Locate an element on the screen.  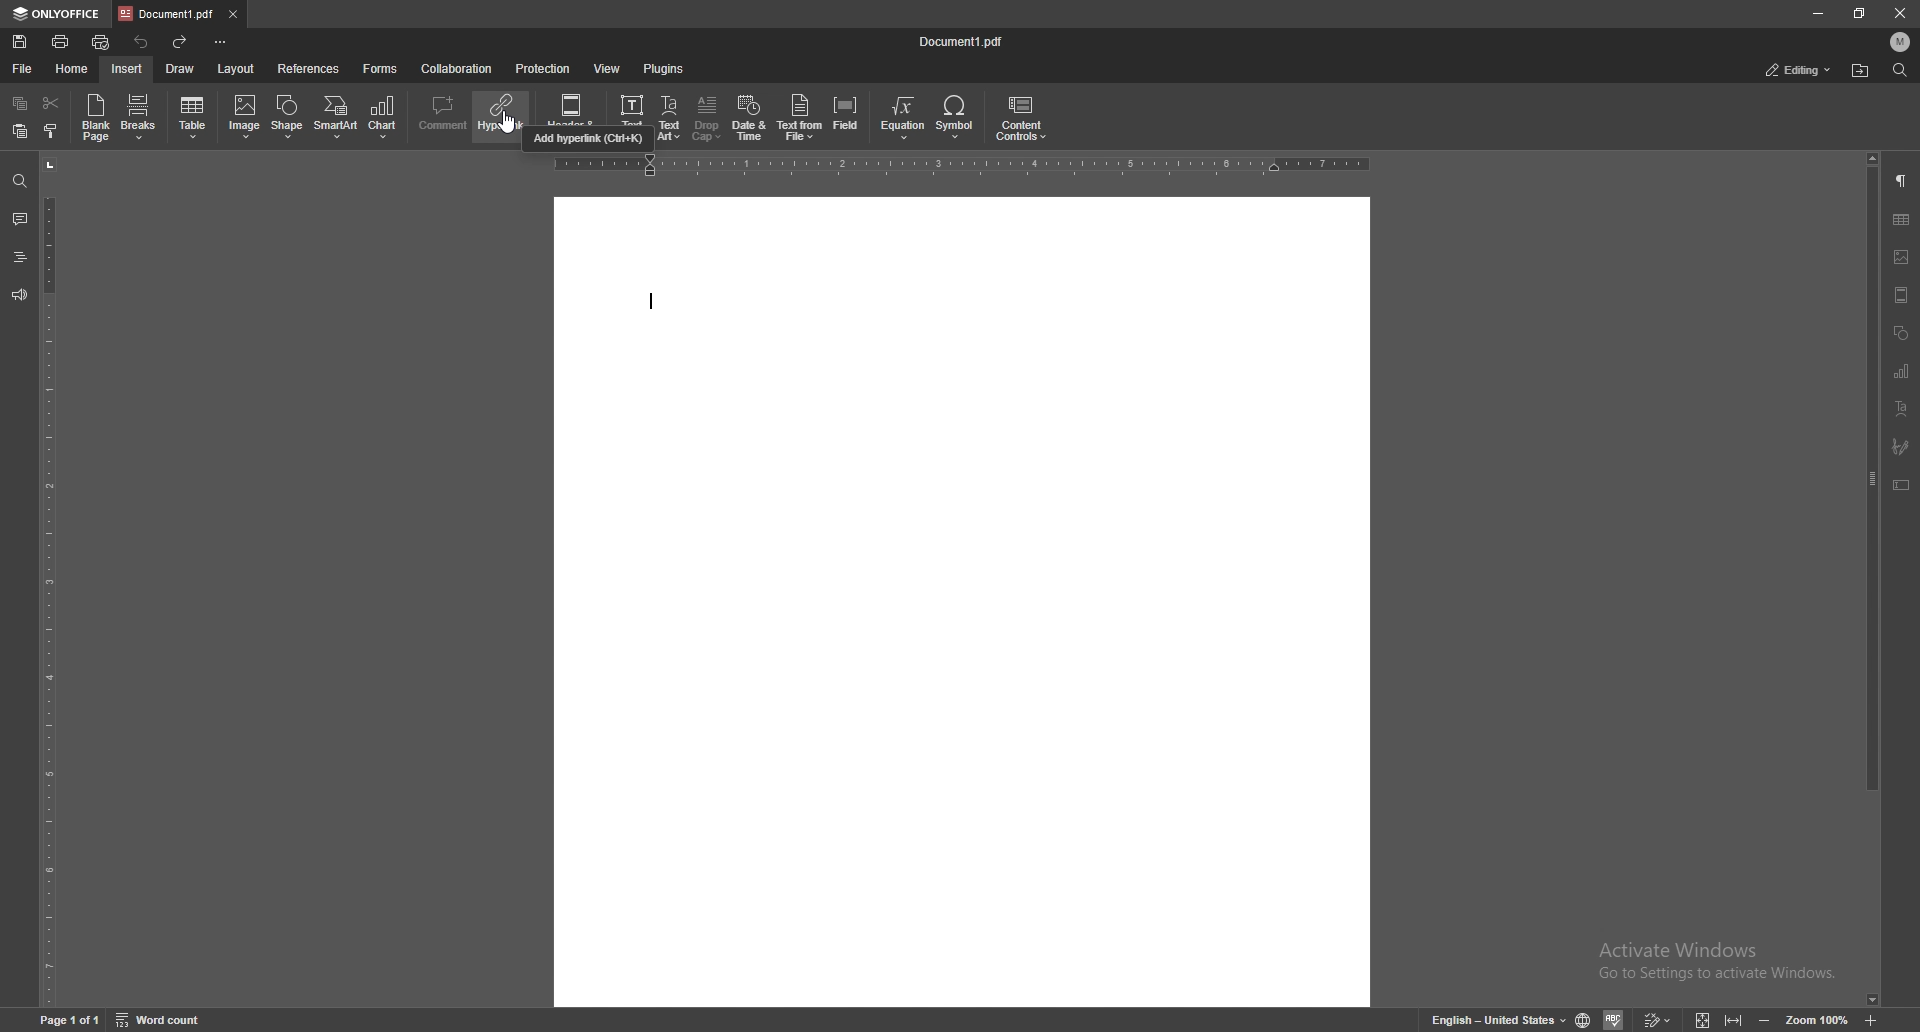
change doc language is located at coordinates (1585, 1018).